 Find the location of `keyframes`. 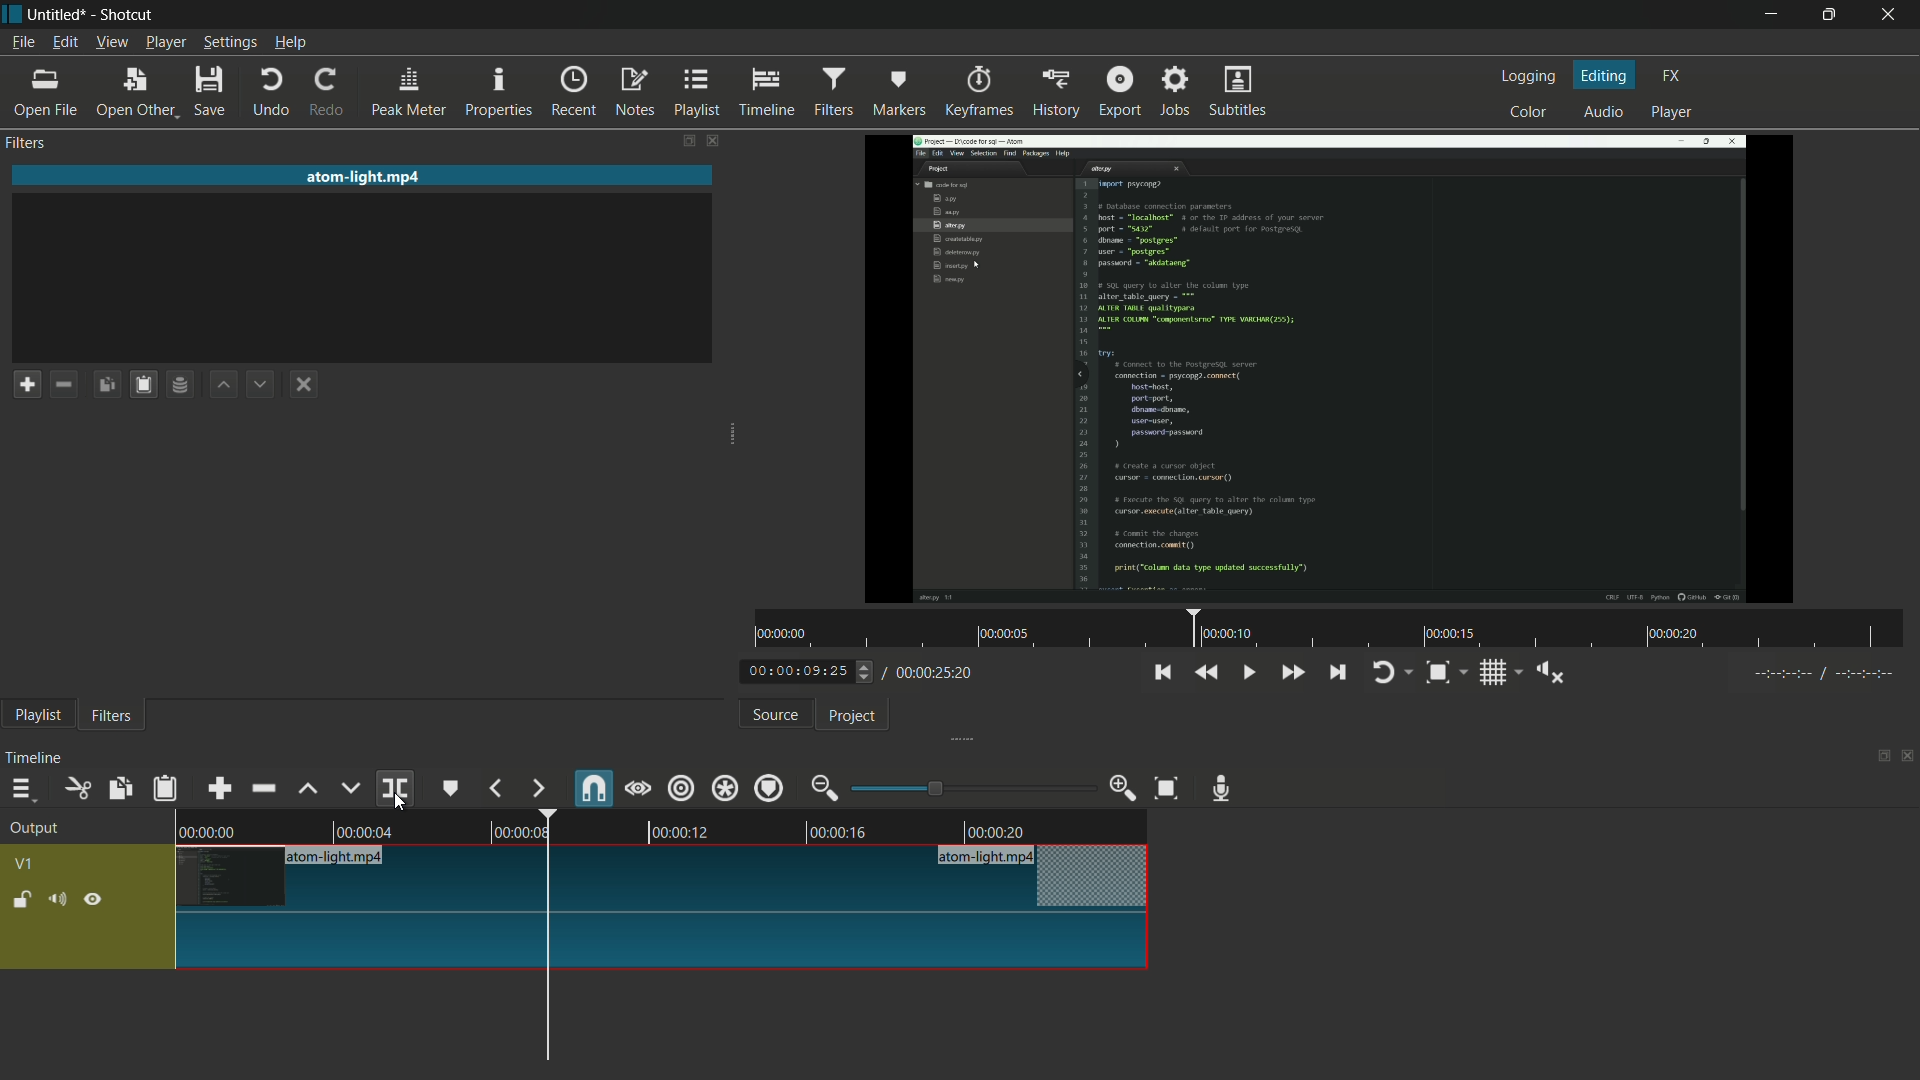

keyframes is located at coordinates (976, 92).